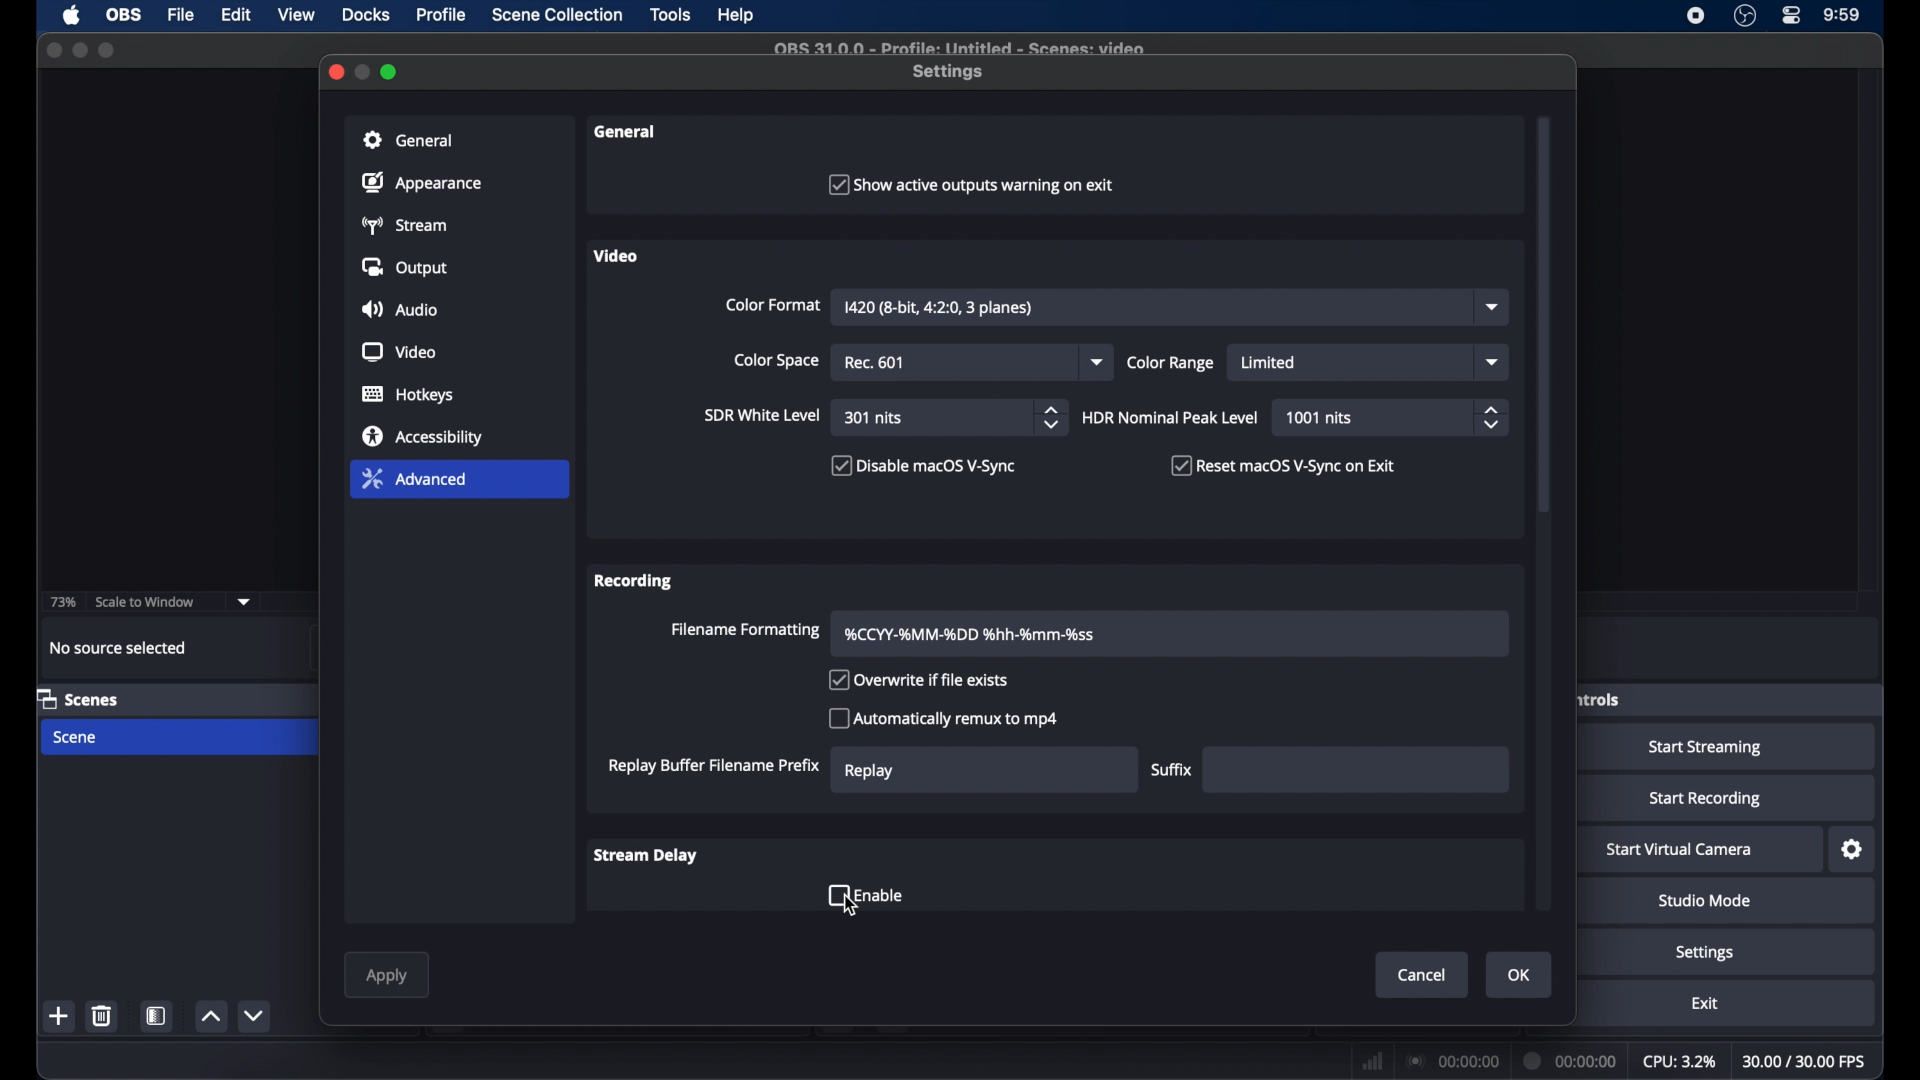  Describe the element at coordinates (1792, 16) in the screenshot. I see `control center` at that location.